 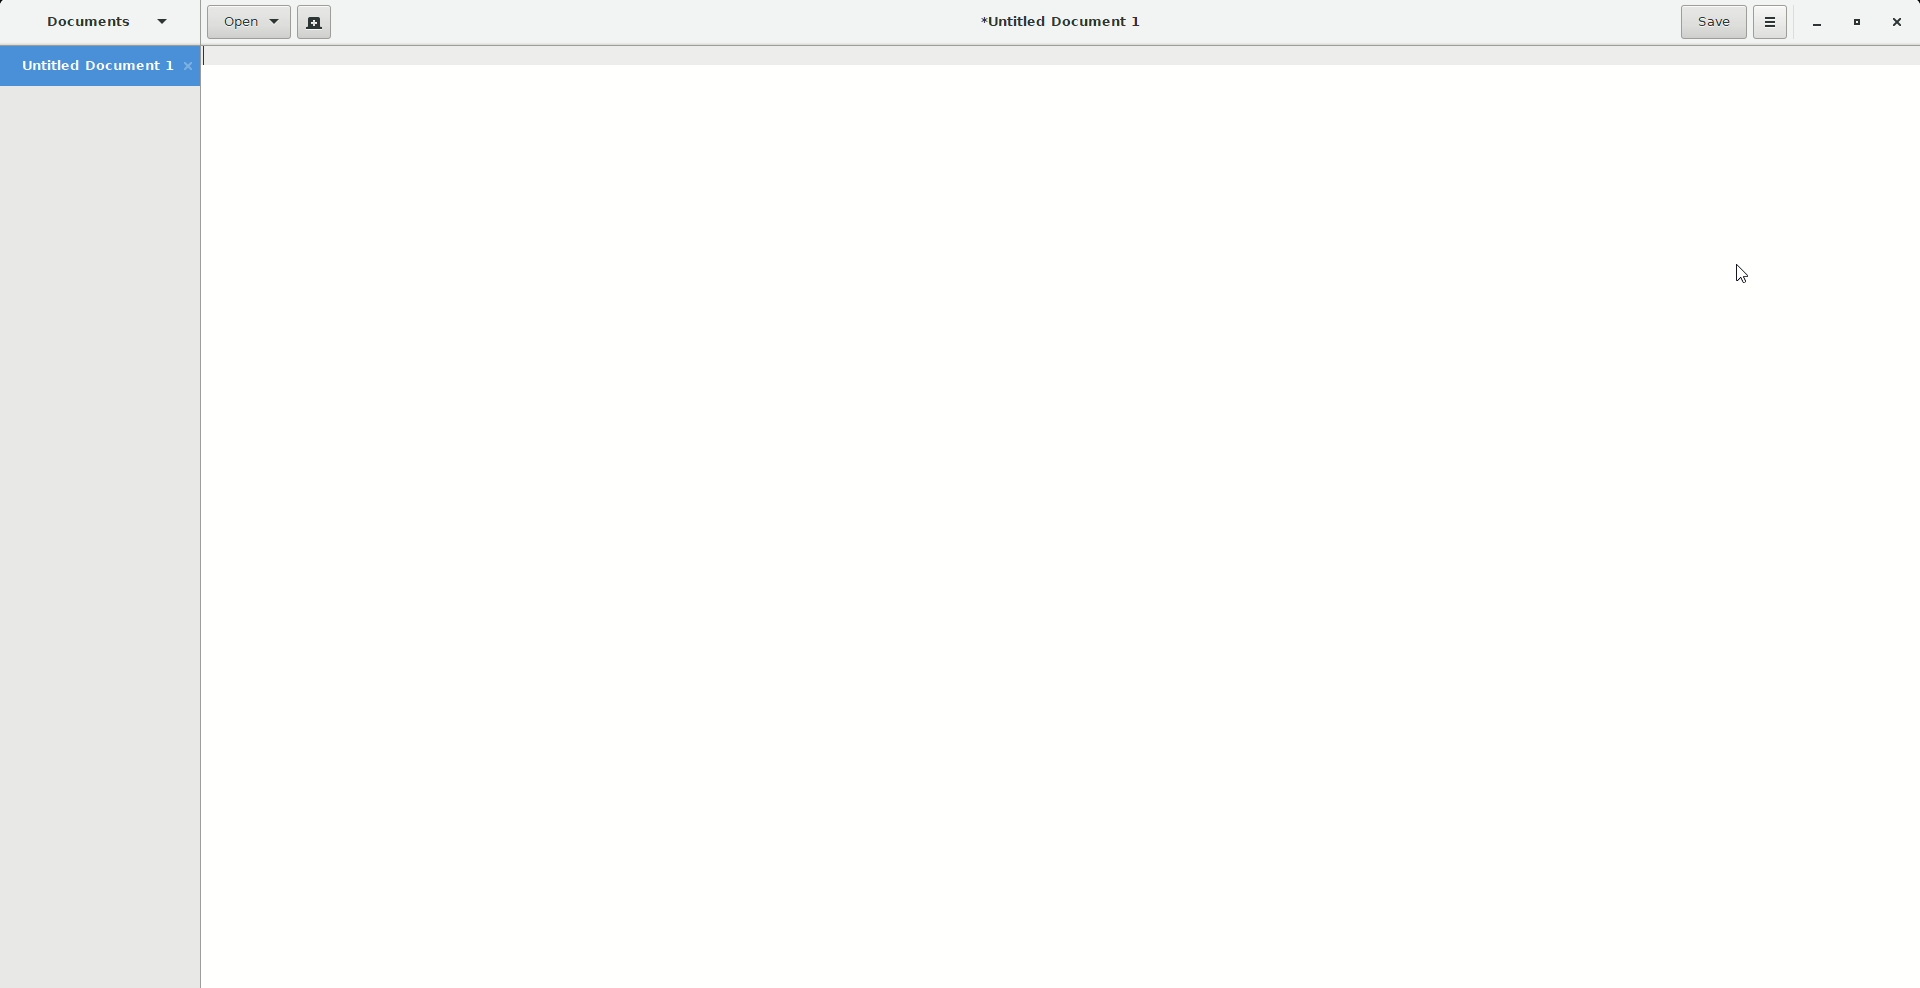 What do you see at coordinates (1815, 24) in the screenshot?
I see `Minimize` at bounding box center [1815, 24].